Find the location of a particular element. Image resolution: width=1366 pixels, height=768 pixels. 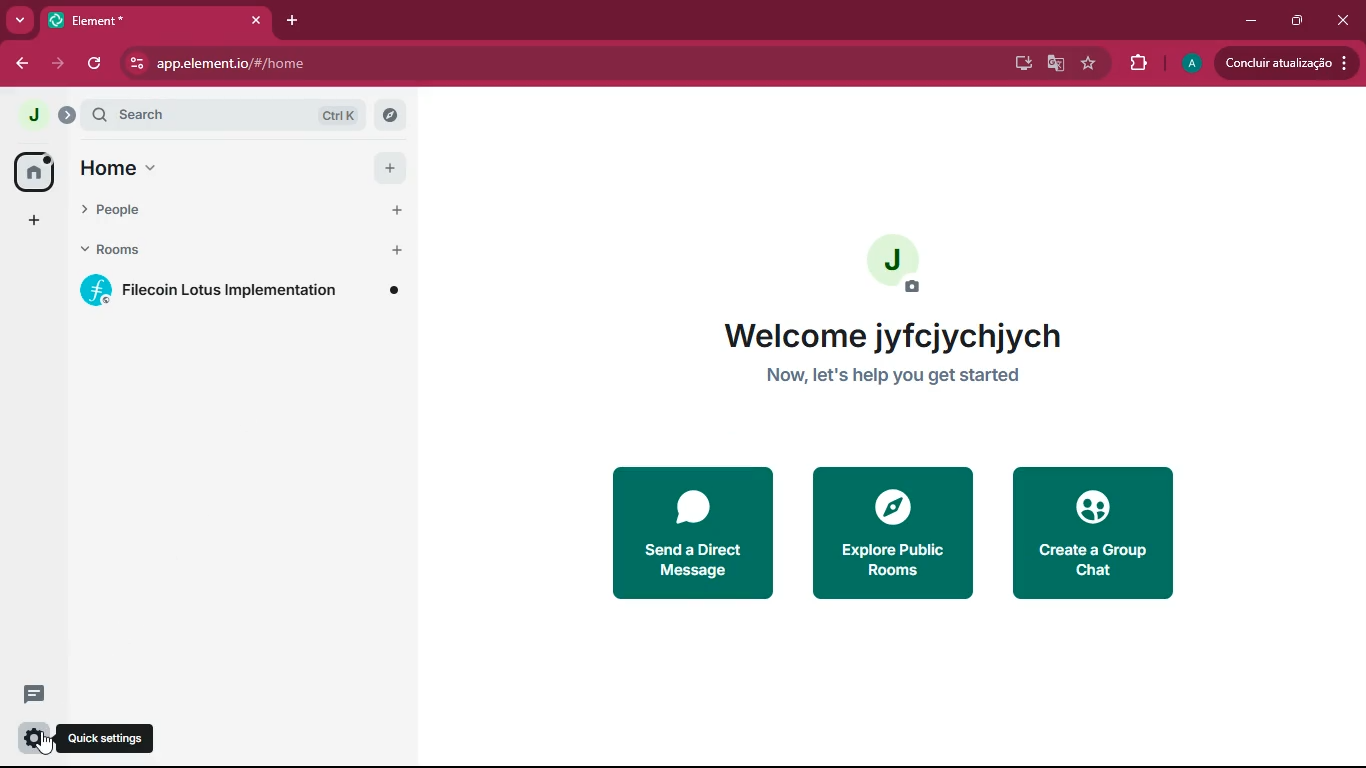

home is located at coordinates (32, 171).